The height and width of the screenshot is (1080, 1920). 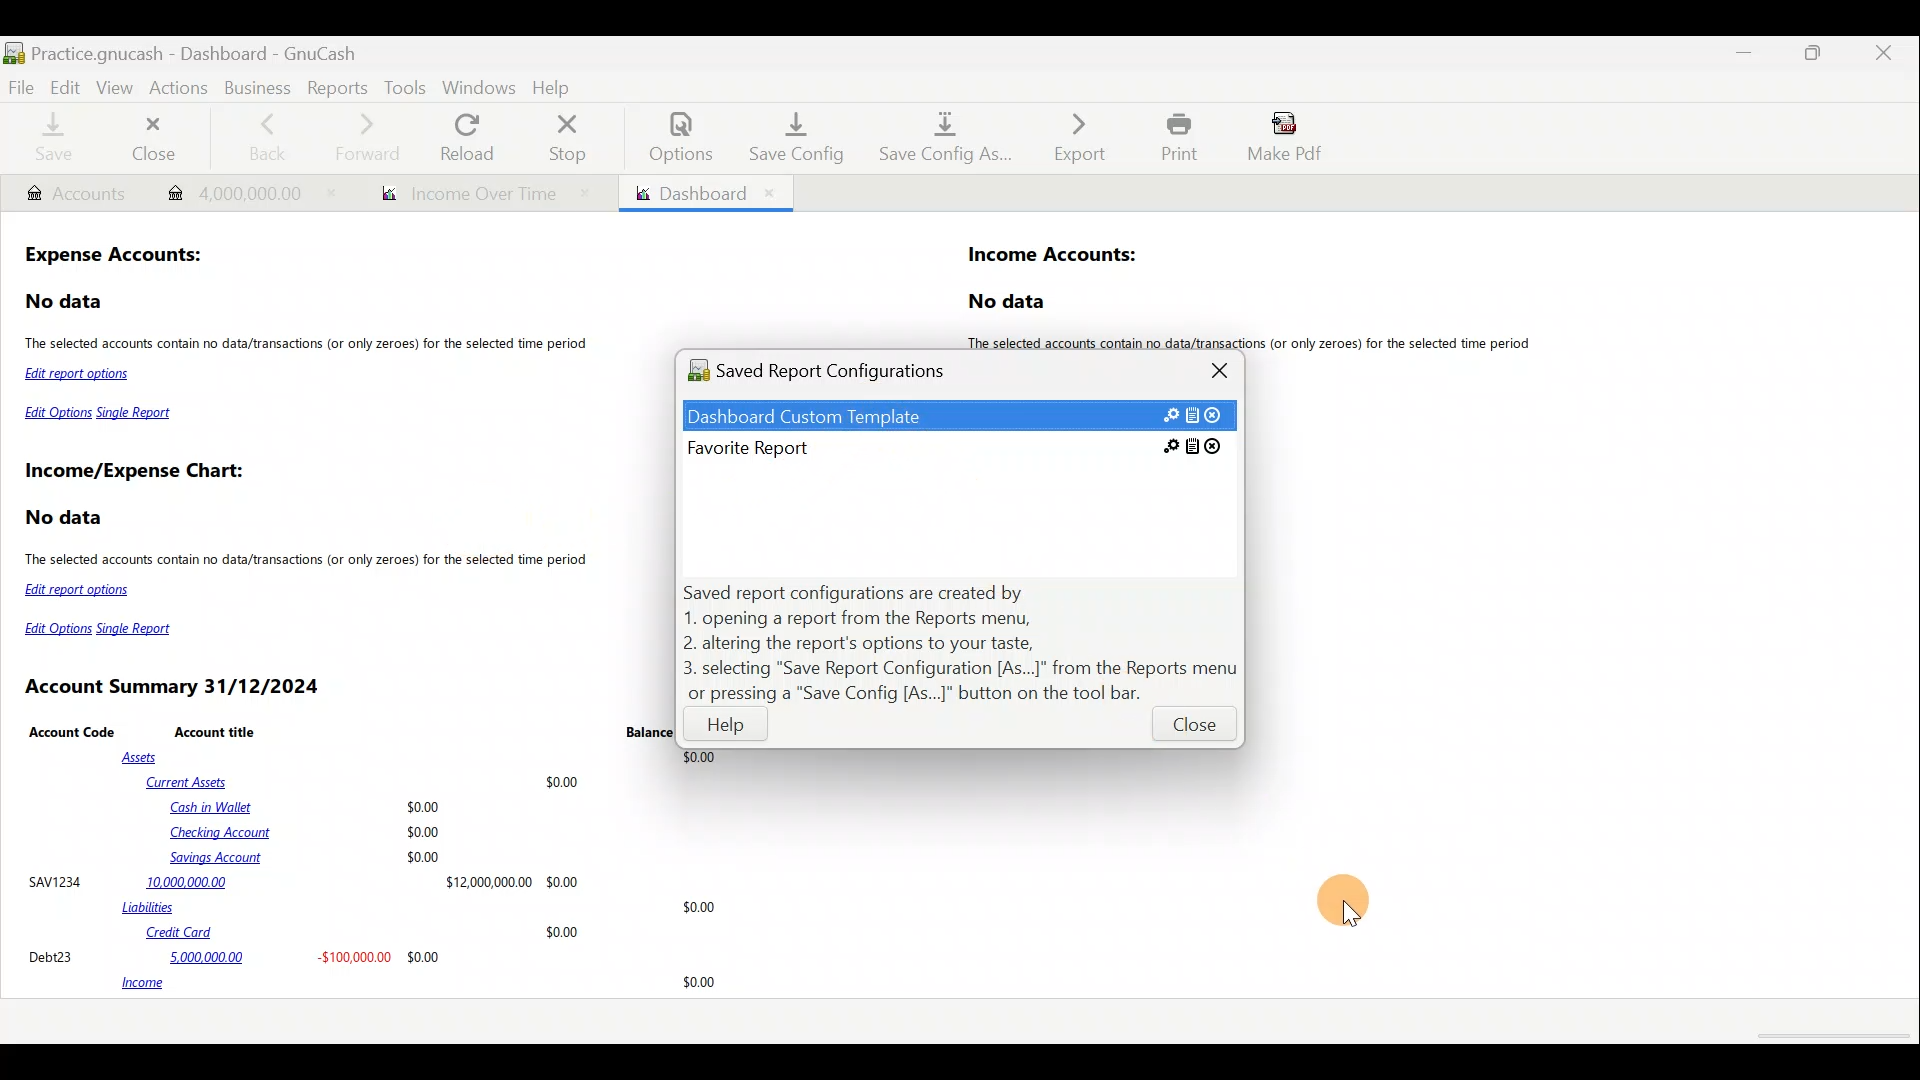 I want to click on Liabilities $0.00, so click(x=423, y=907).